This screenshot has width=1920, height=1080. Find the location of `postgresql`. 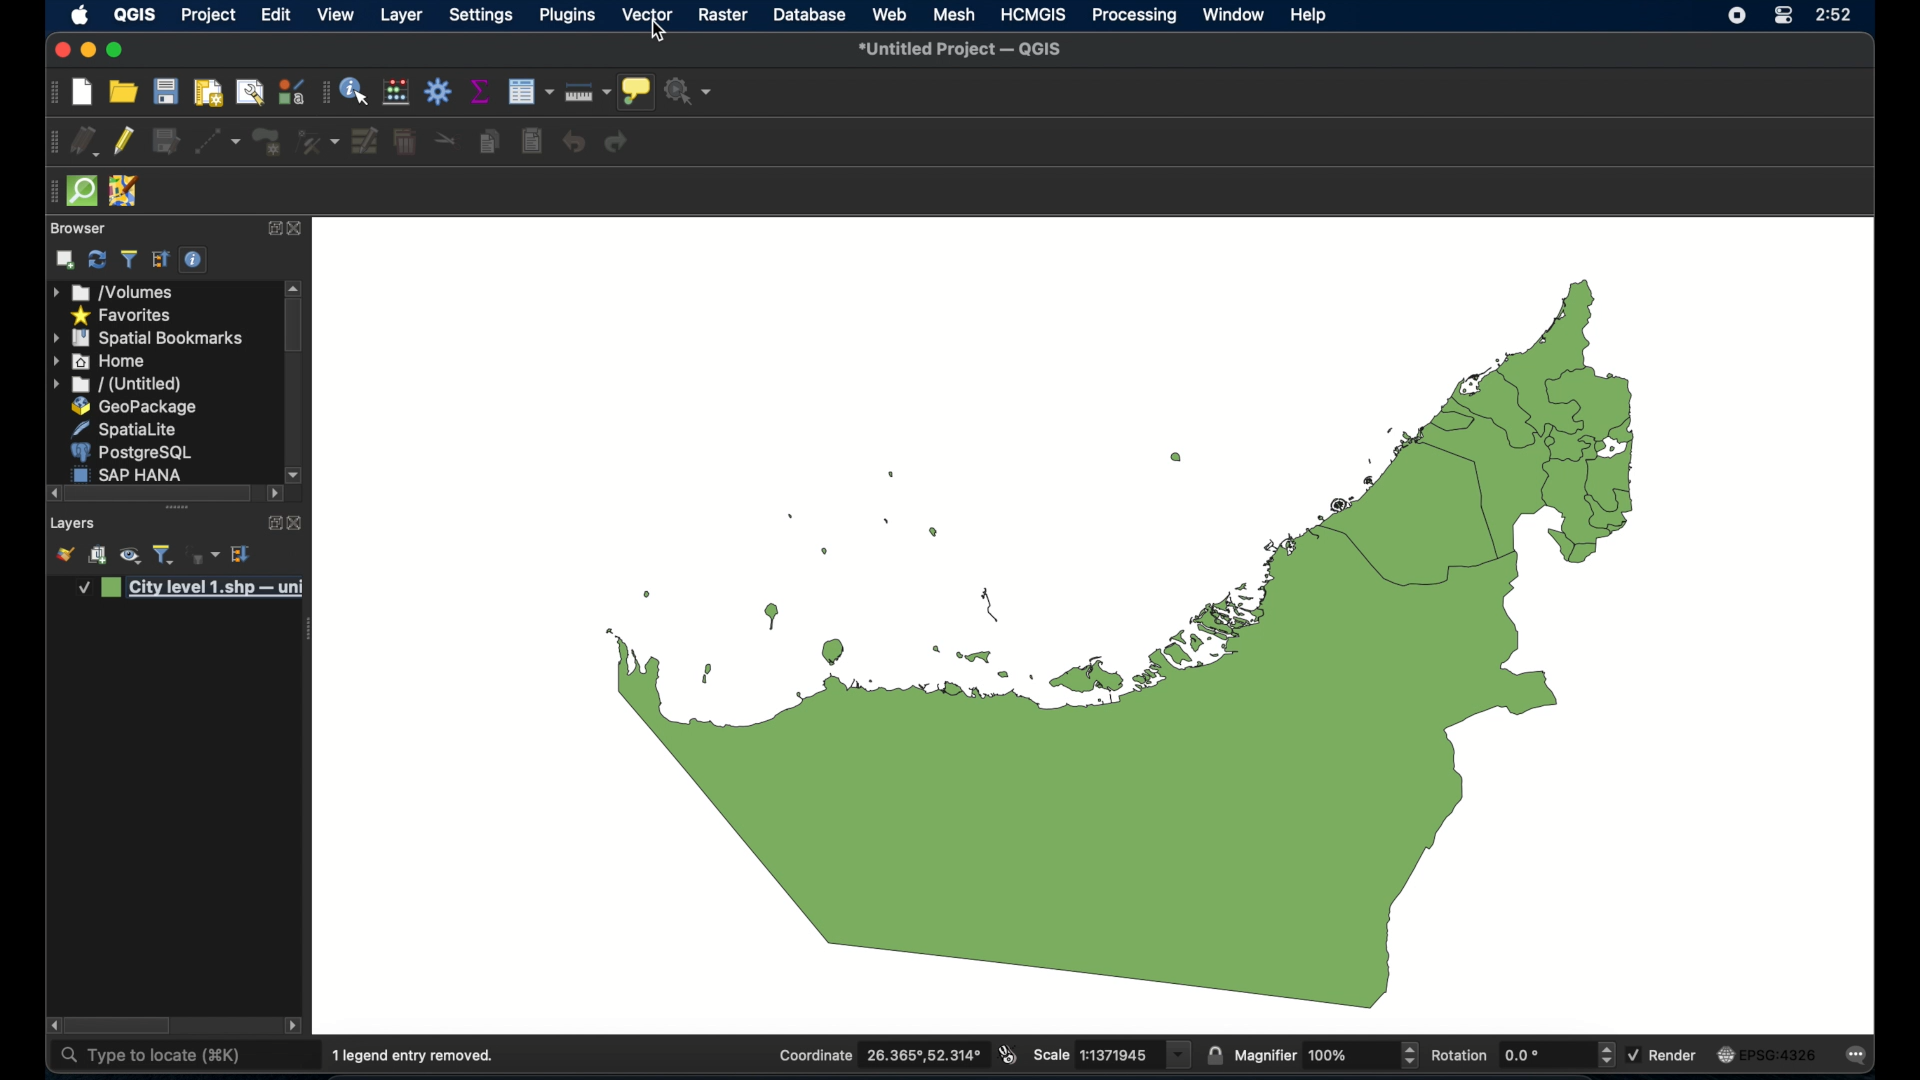

postgresql is located at coordinates (134, 452).